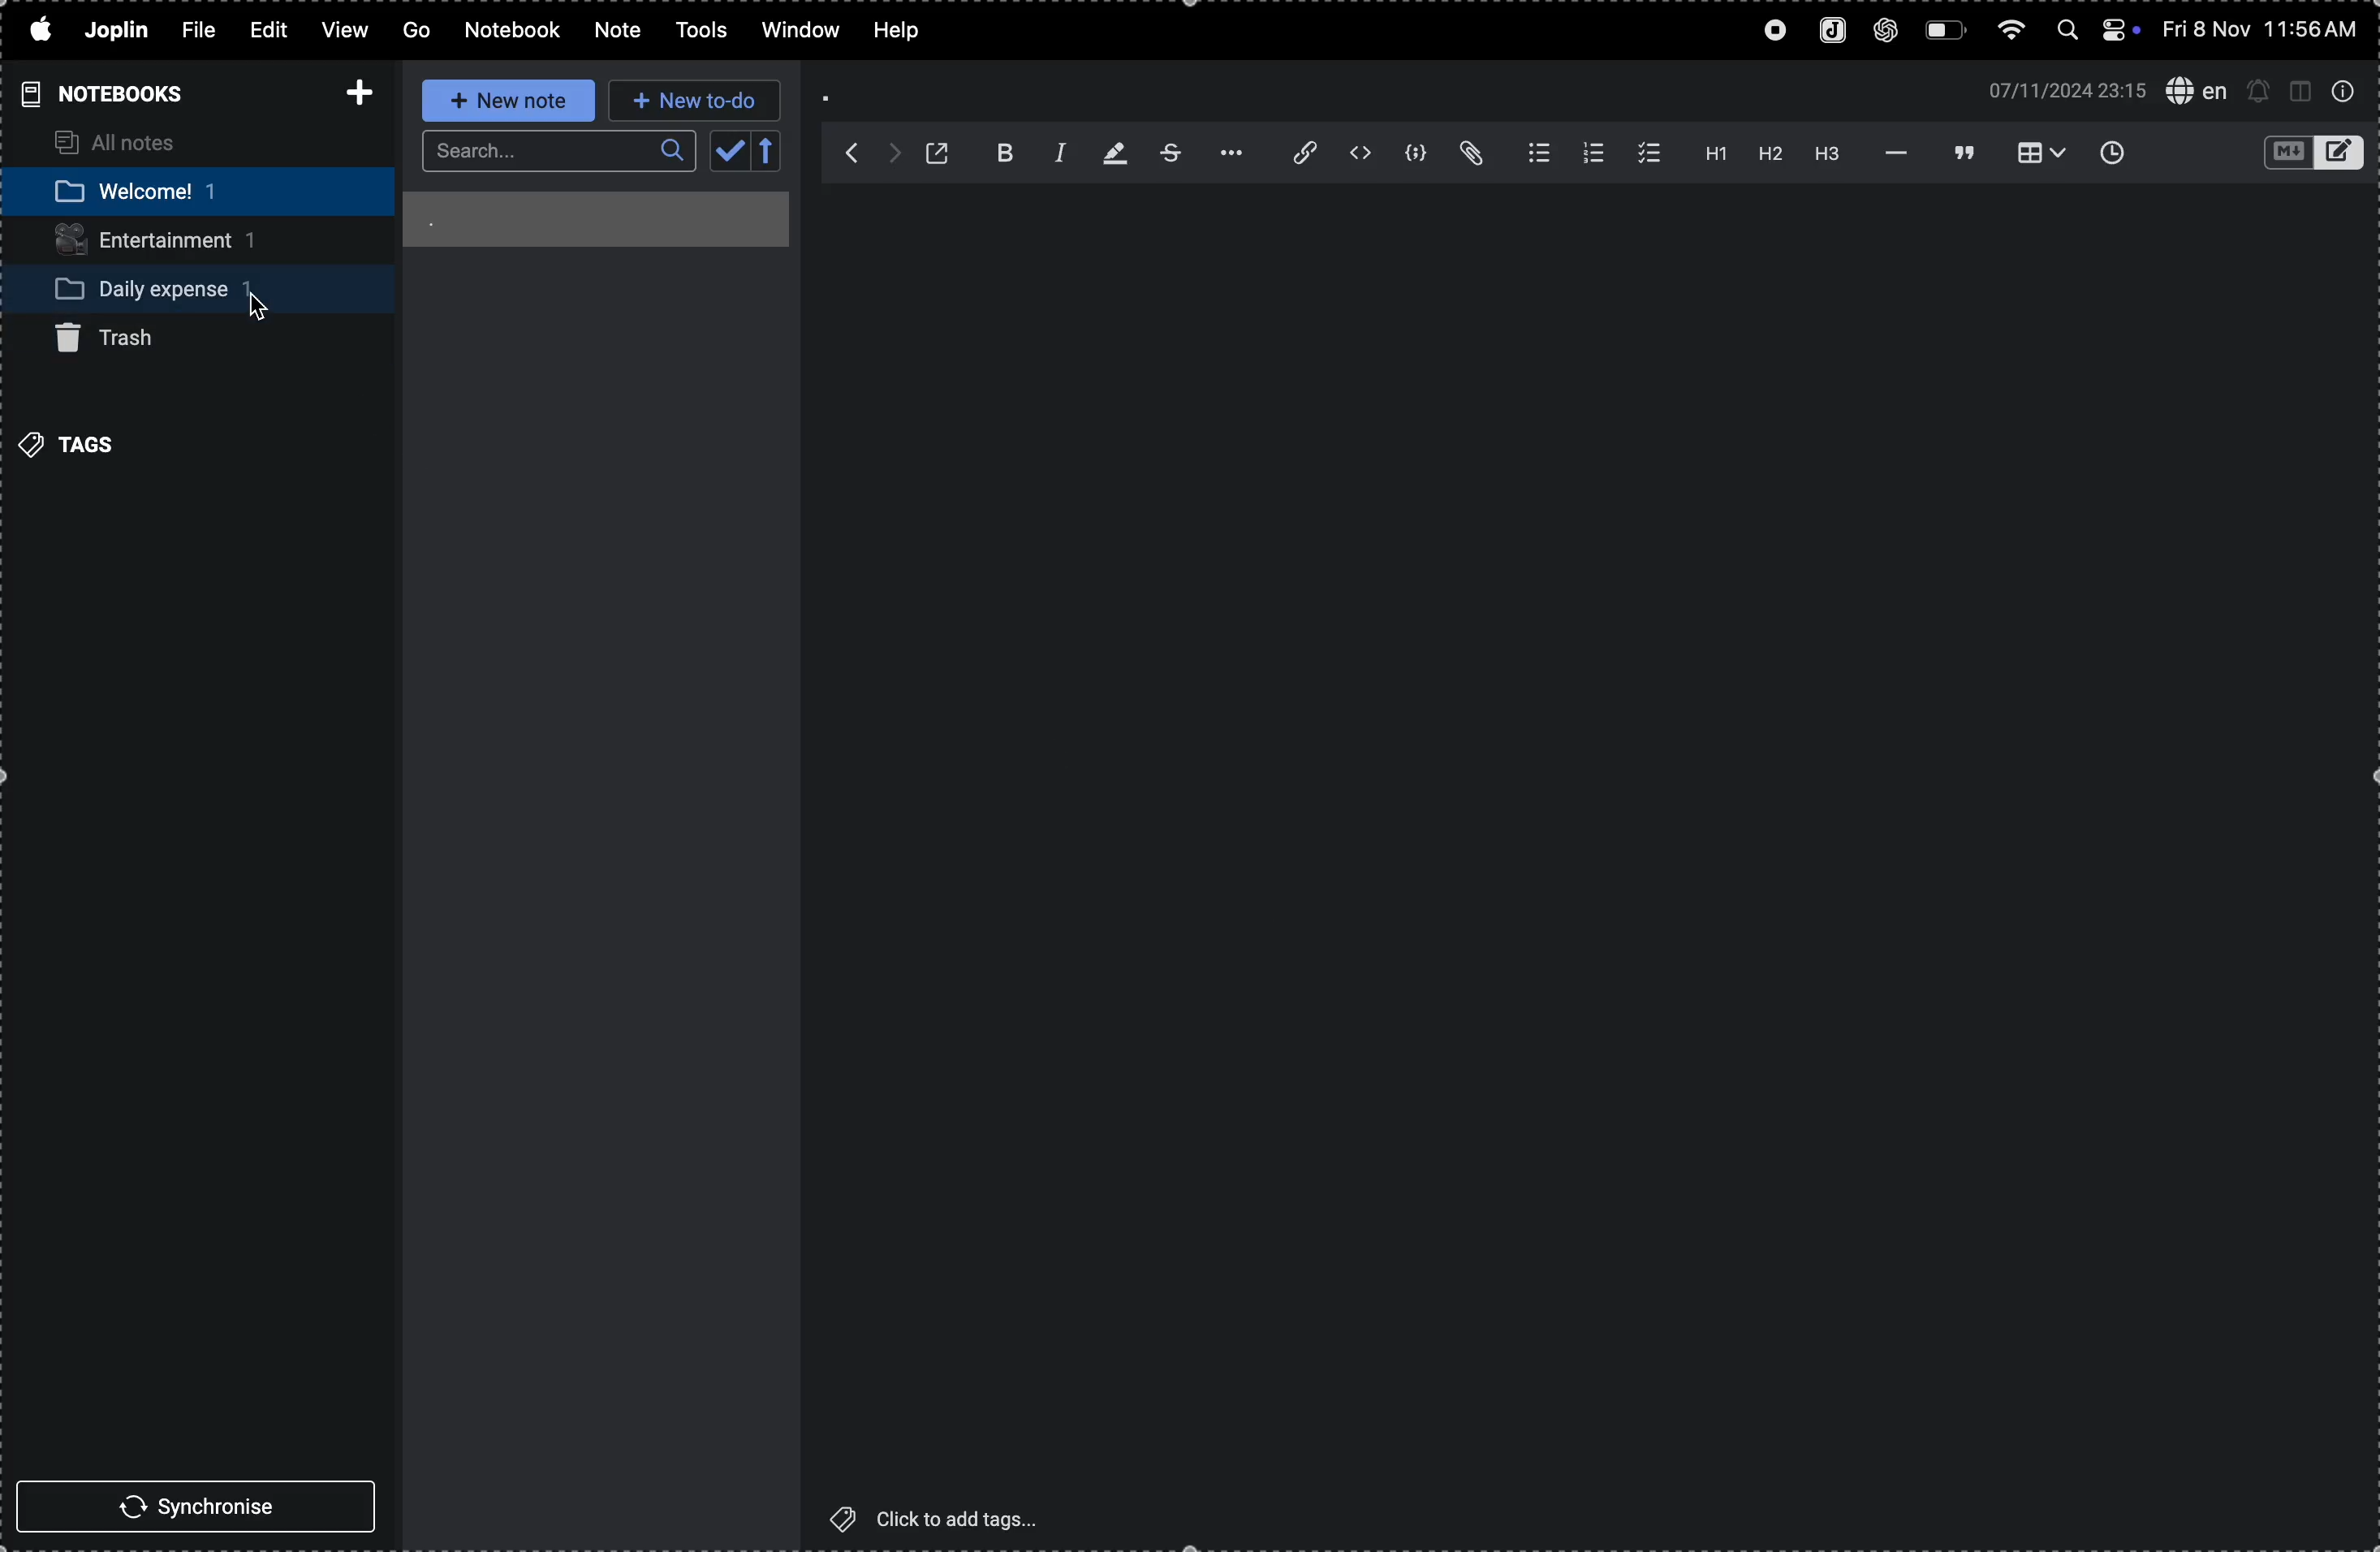 Image resolution: width=2380 pixels, height=1552 pixels. What do you see at coordinates (842, 153) in the screenshot?
I see `backward` at bounding box center [842, 153].